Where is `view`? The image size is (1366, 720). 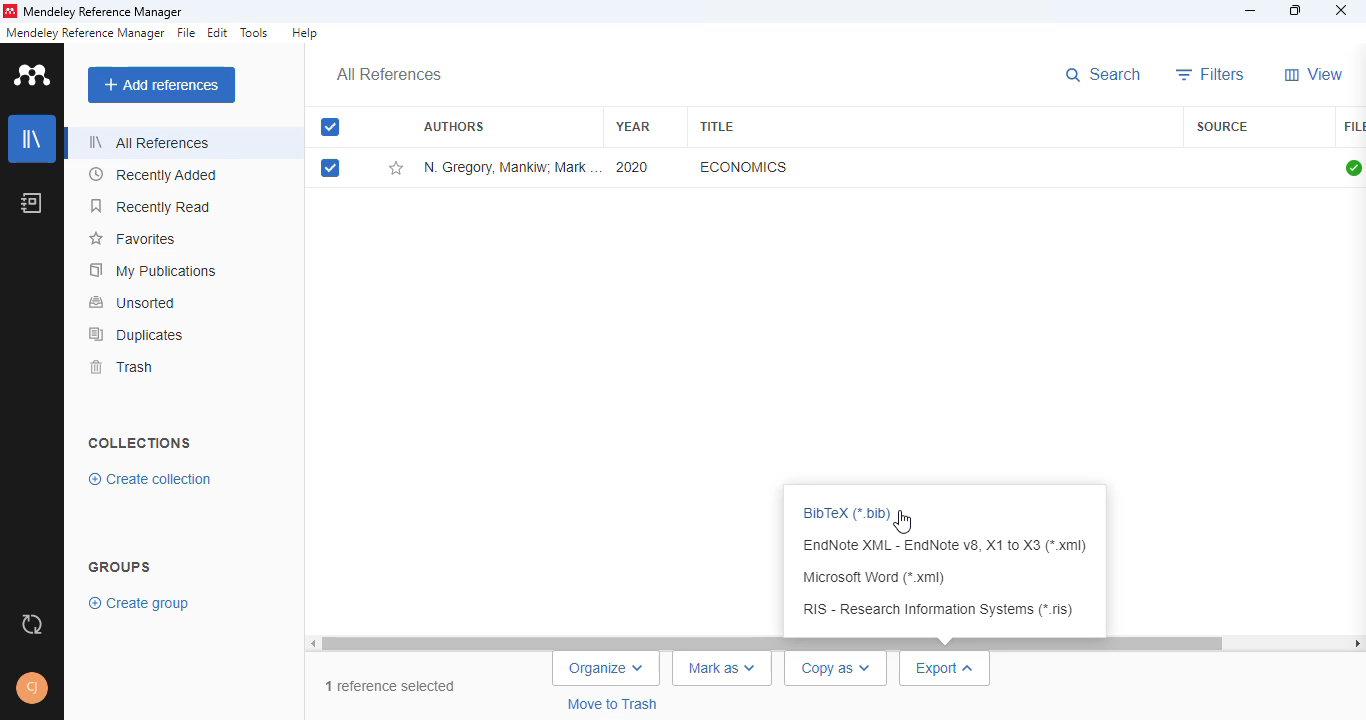 view is located at coordinates (1314, 74).